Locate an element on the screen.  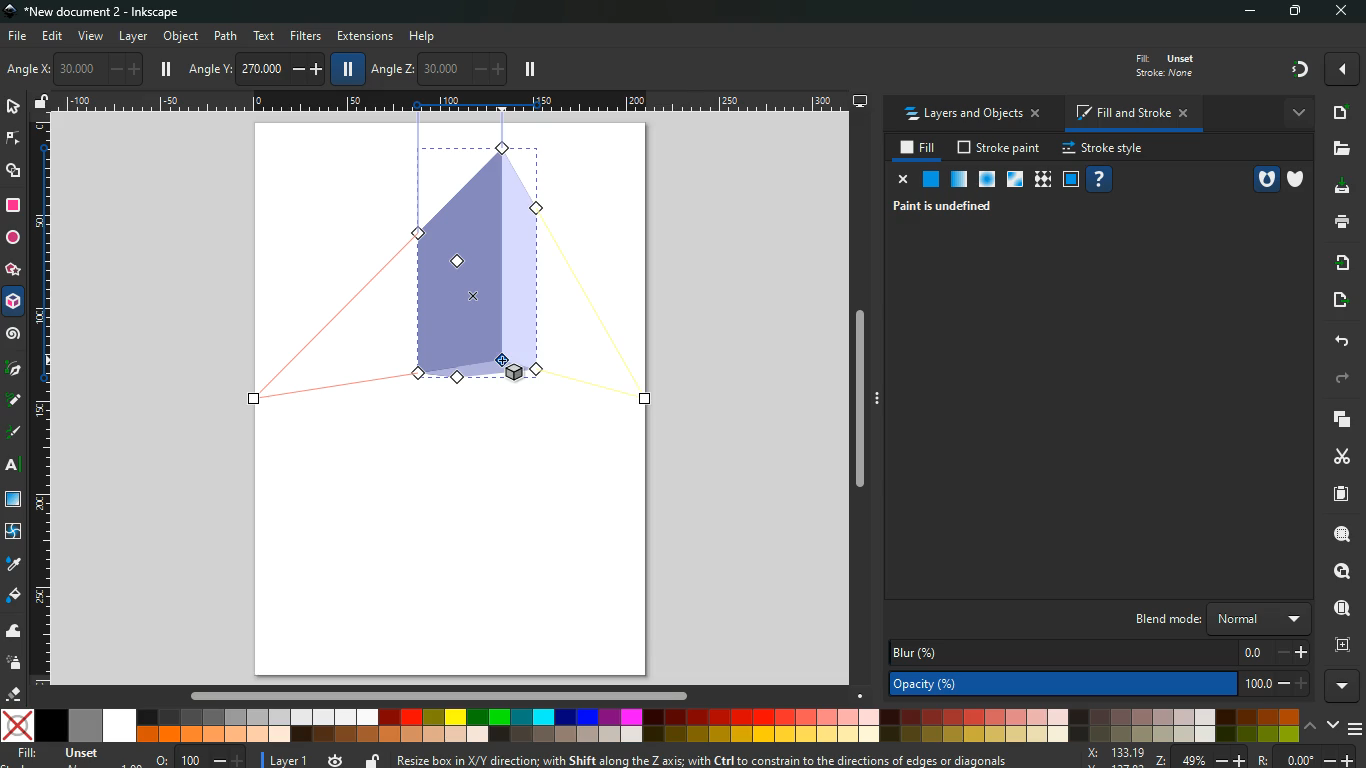
fill and stroke is located at coordinates (1130, 115).